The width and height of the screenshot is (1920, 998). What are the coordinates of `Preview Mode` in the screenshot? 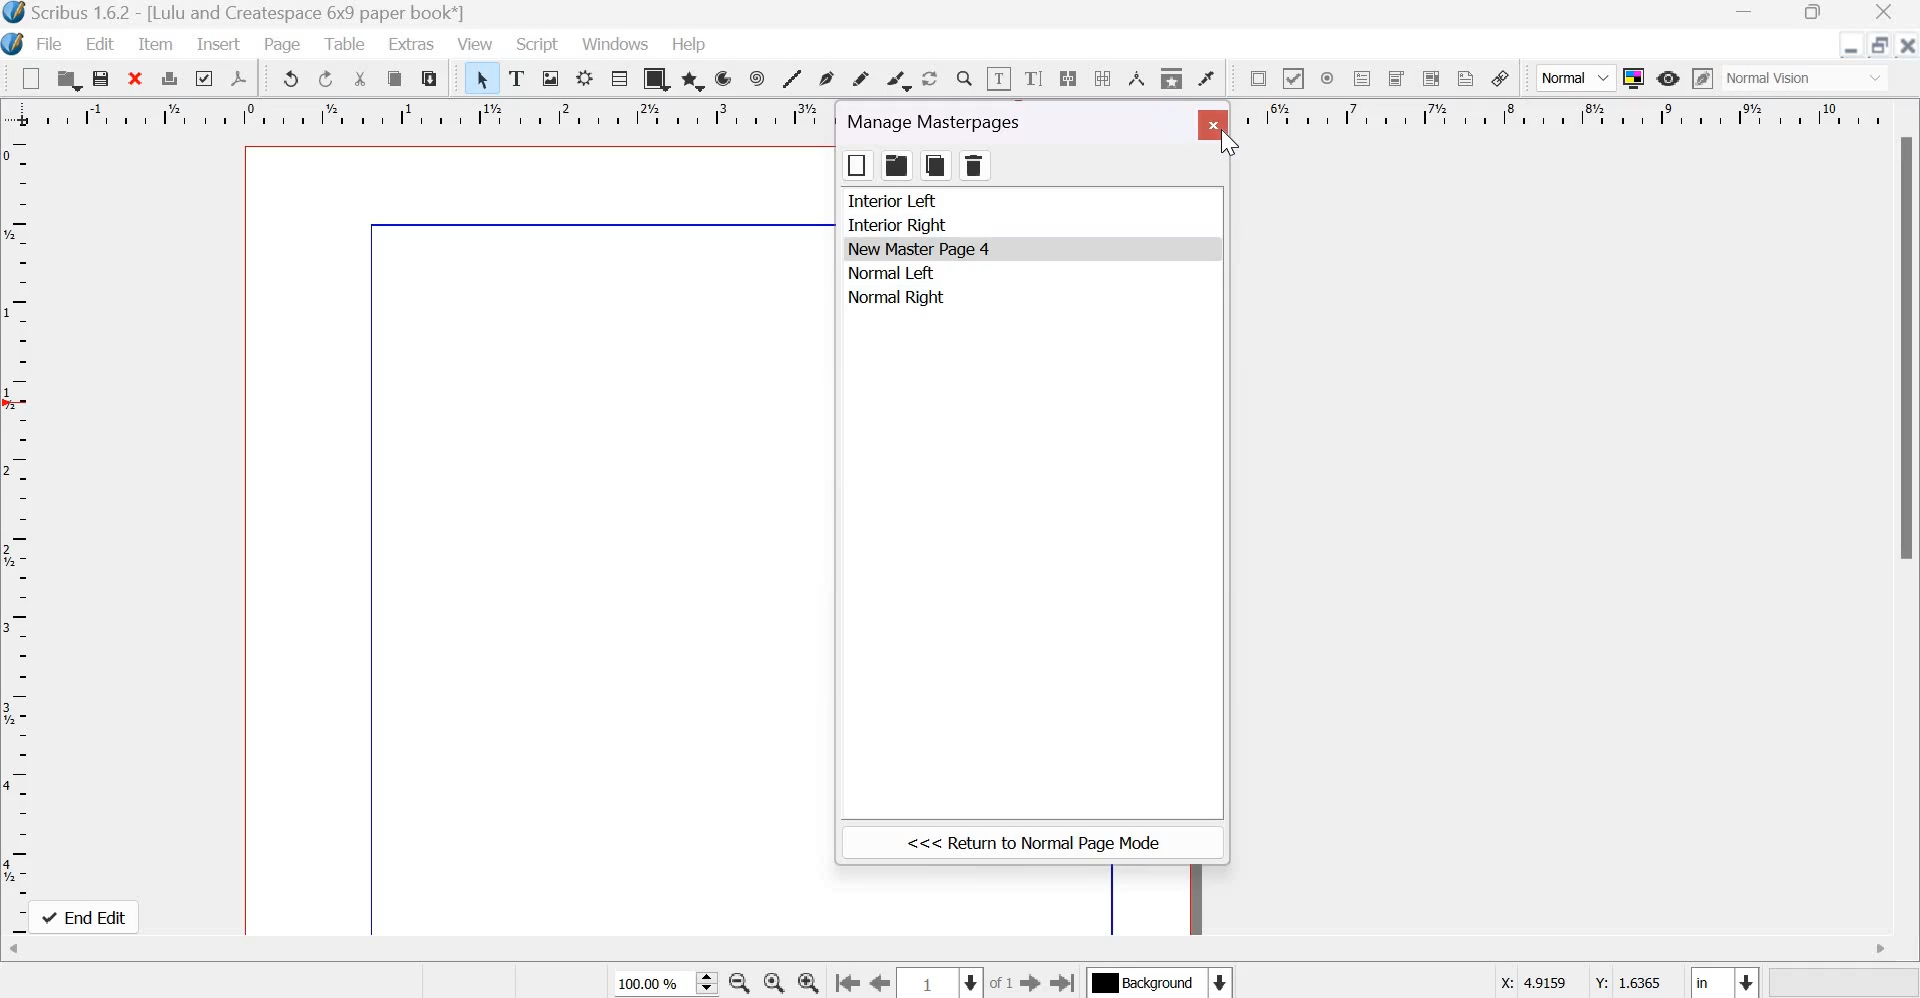 It's located at (1669, 78).